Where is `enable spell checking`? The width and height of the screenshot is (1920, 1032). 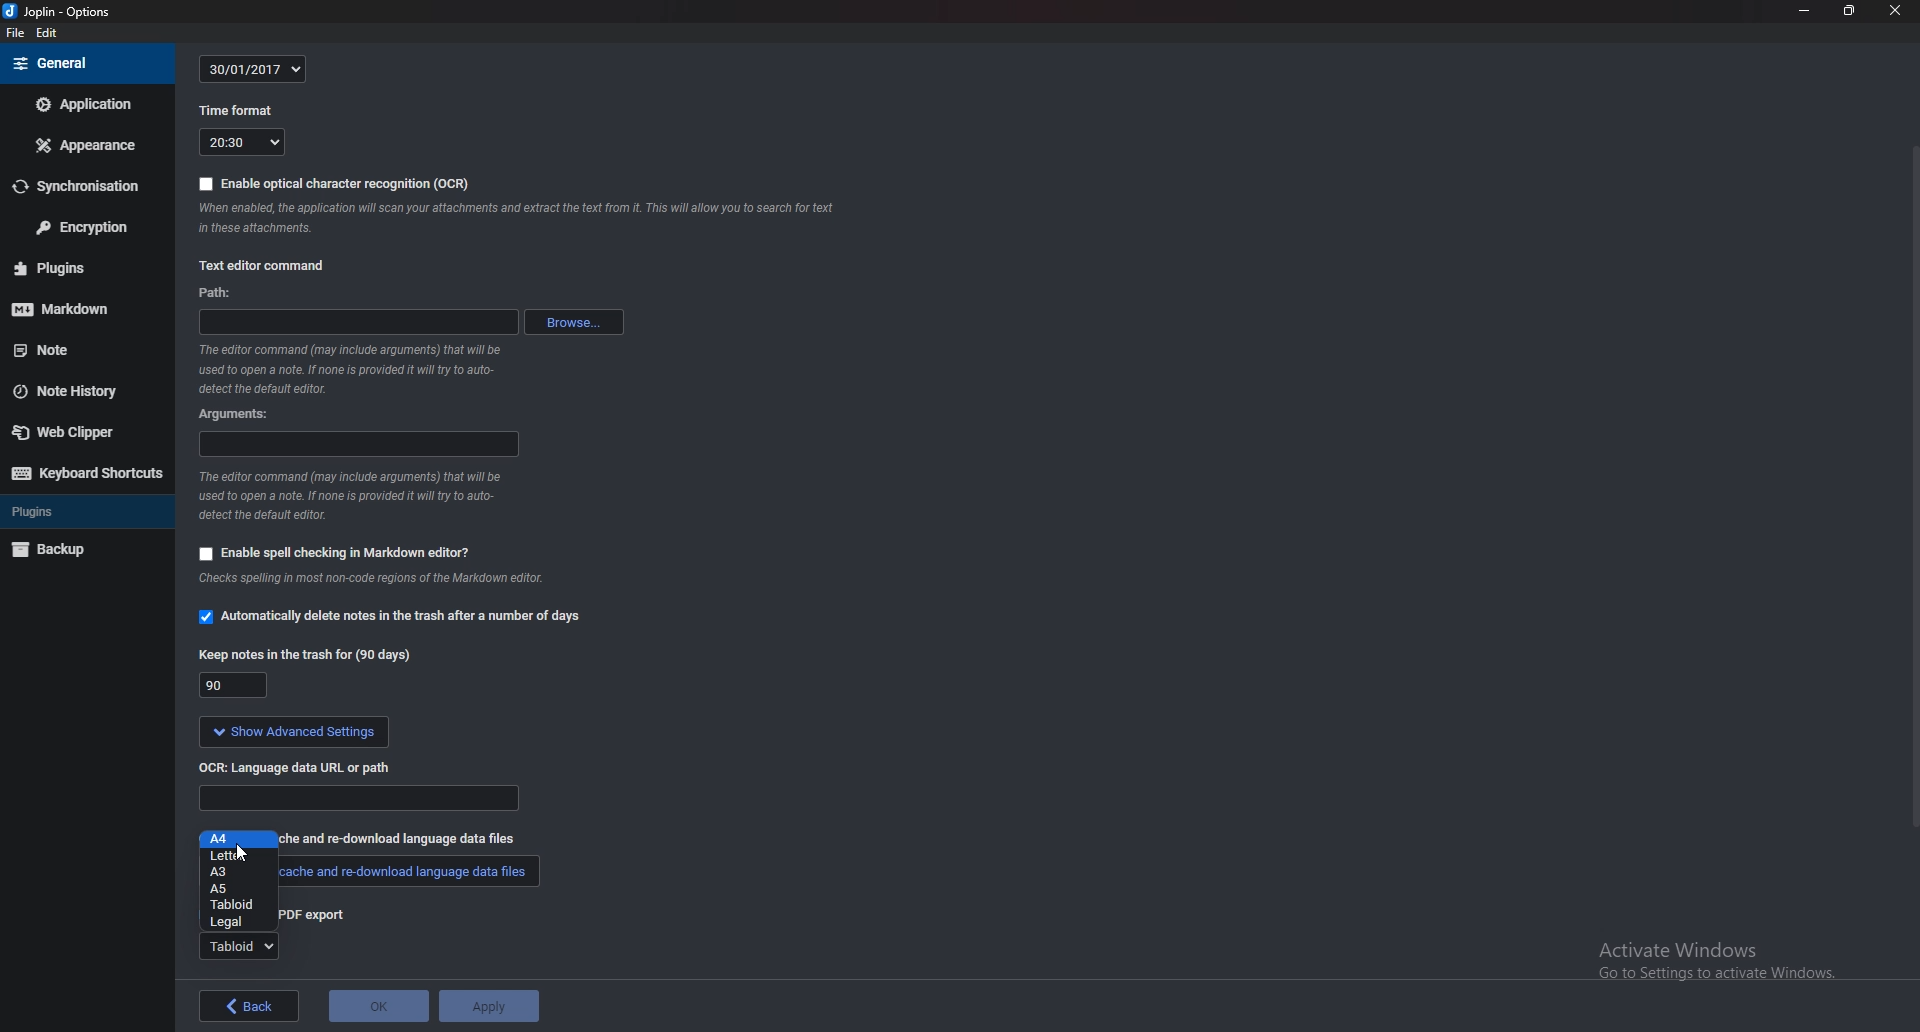
enable spell checking is located at coordinates (358, 550).